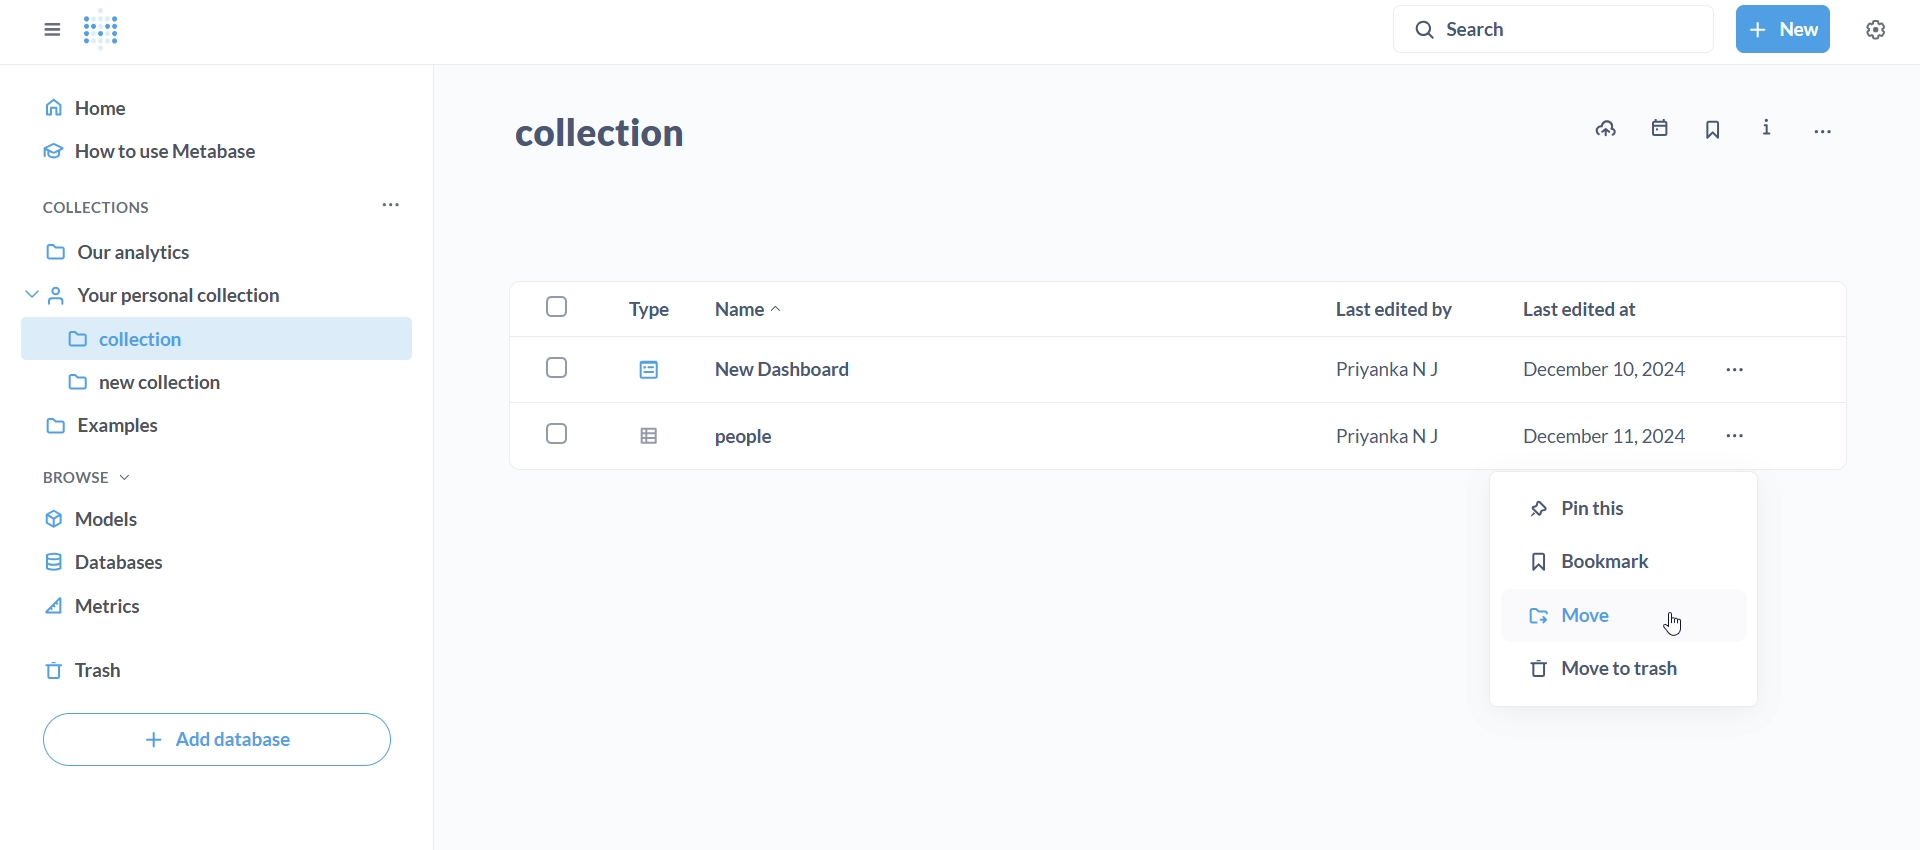 This screenshot has height=850, width=1920. What do you see at coordinates (224, 520) in the screenshot?
I see `models` at bounding box center [224, 520].